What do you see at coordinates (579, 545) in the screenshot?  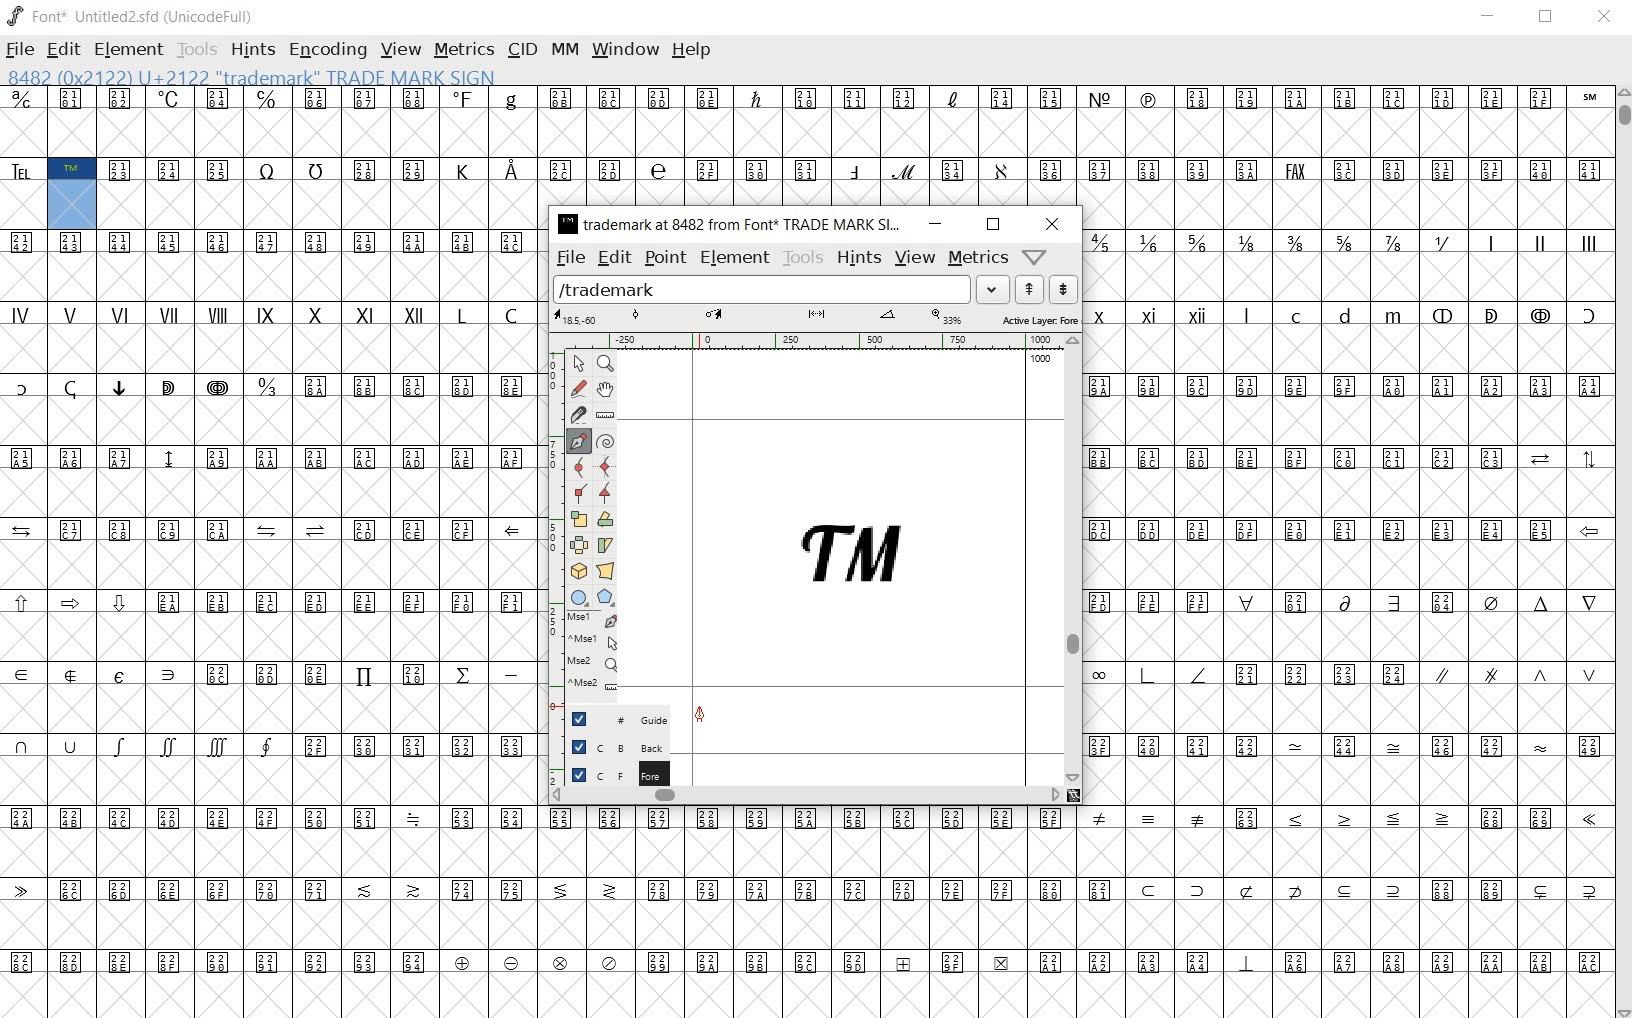 I see `flip the selection` at bounding box center [579, 545].